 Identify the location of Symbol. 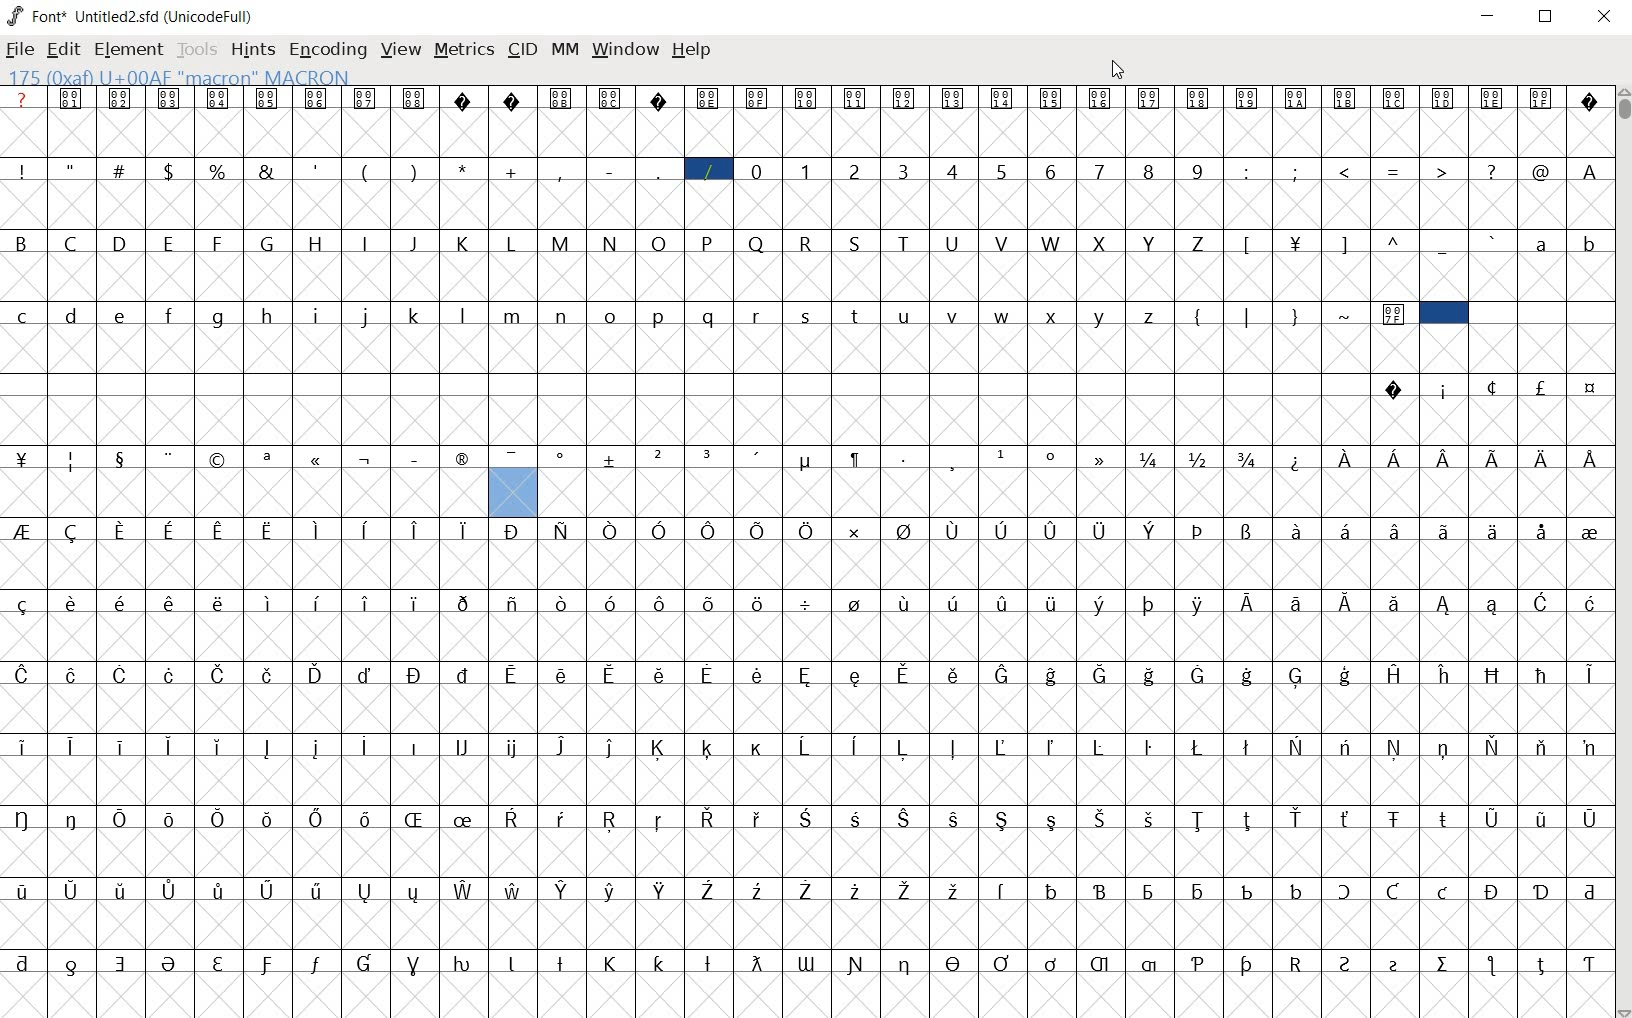
(1250, 530).